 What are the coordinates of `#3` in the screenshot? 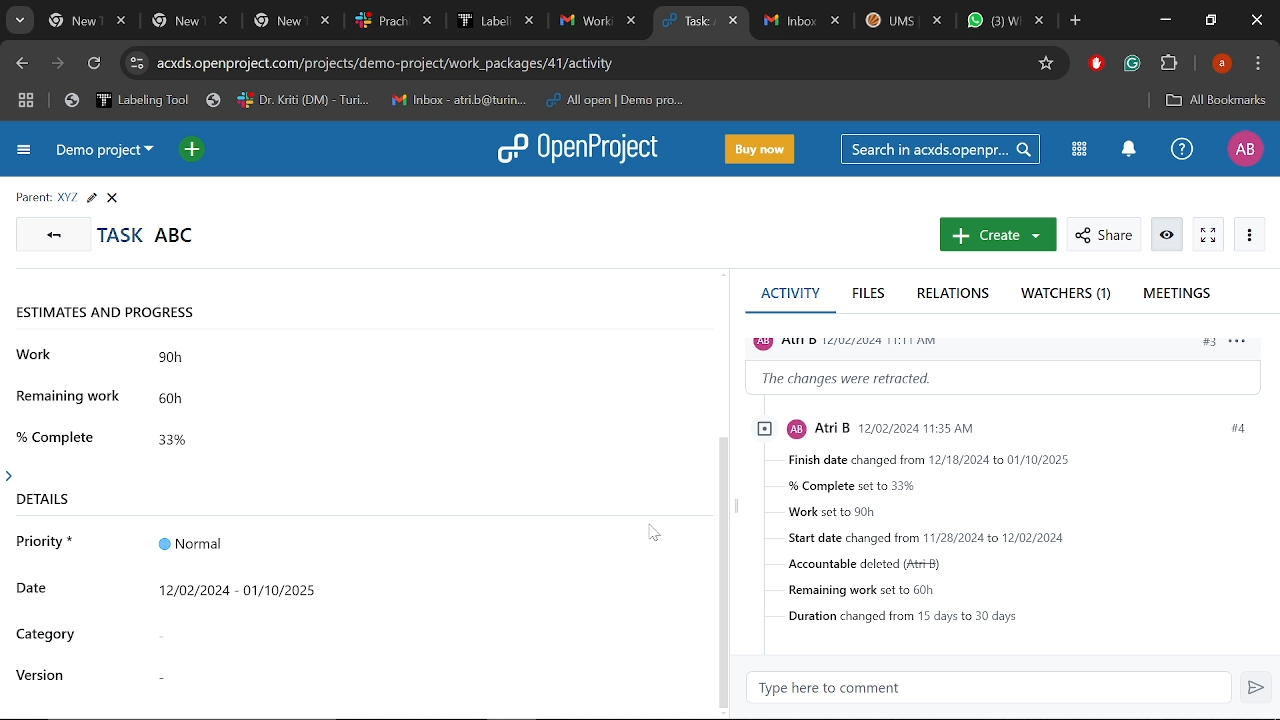 It's located at (1208, 344).